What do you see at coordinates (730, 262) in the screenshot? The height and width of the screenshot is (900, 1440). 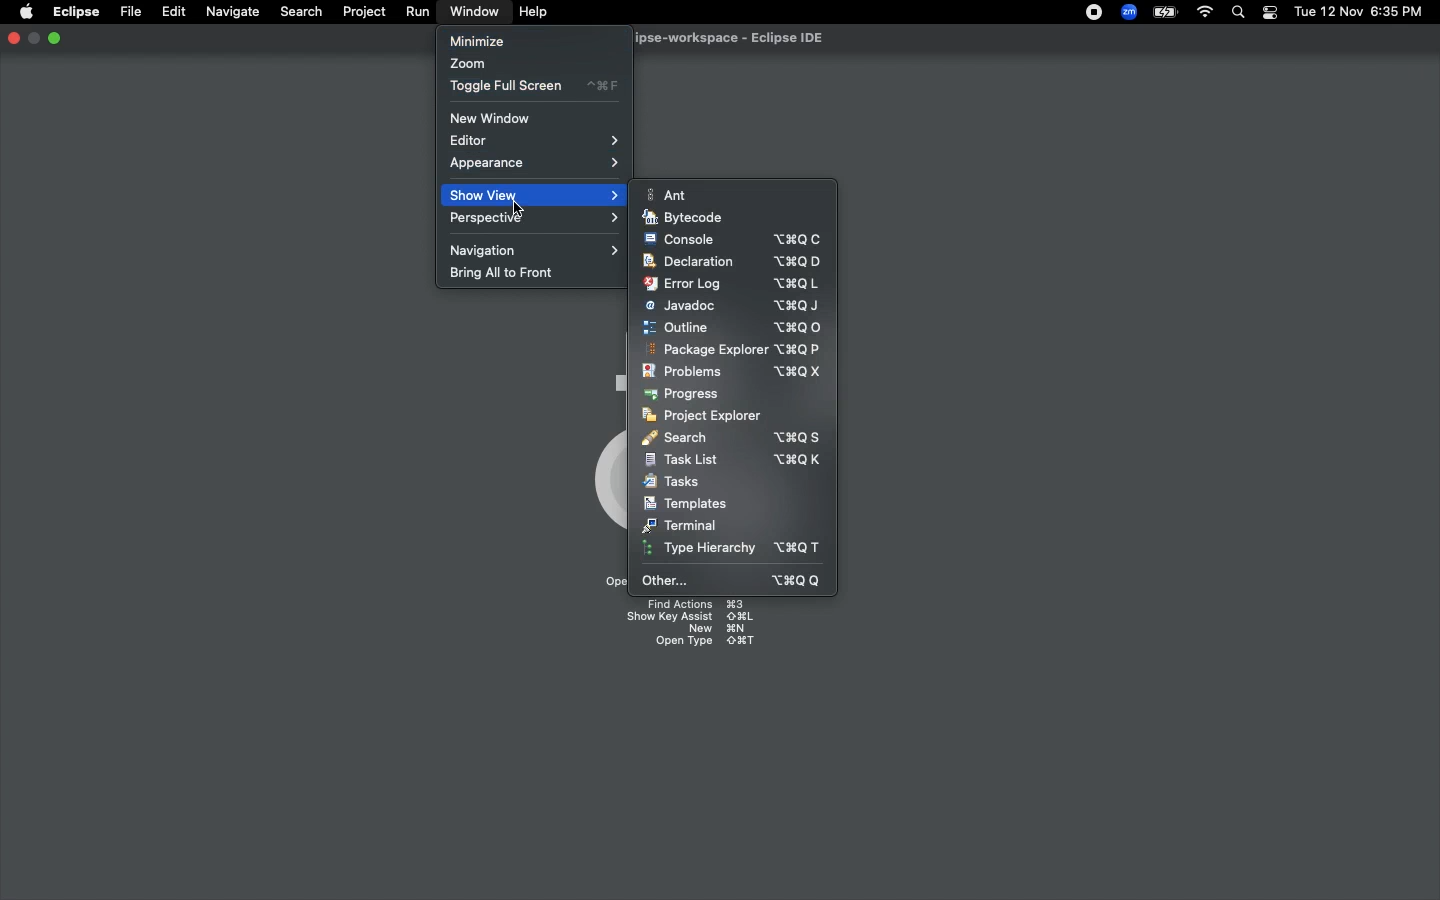 I see `Declaration` at bounding box center [730, 262].